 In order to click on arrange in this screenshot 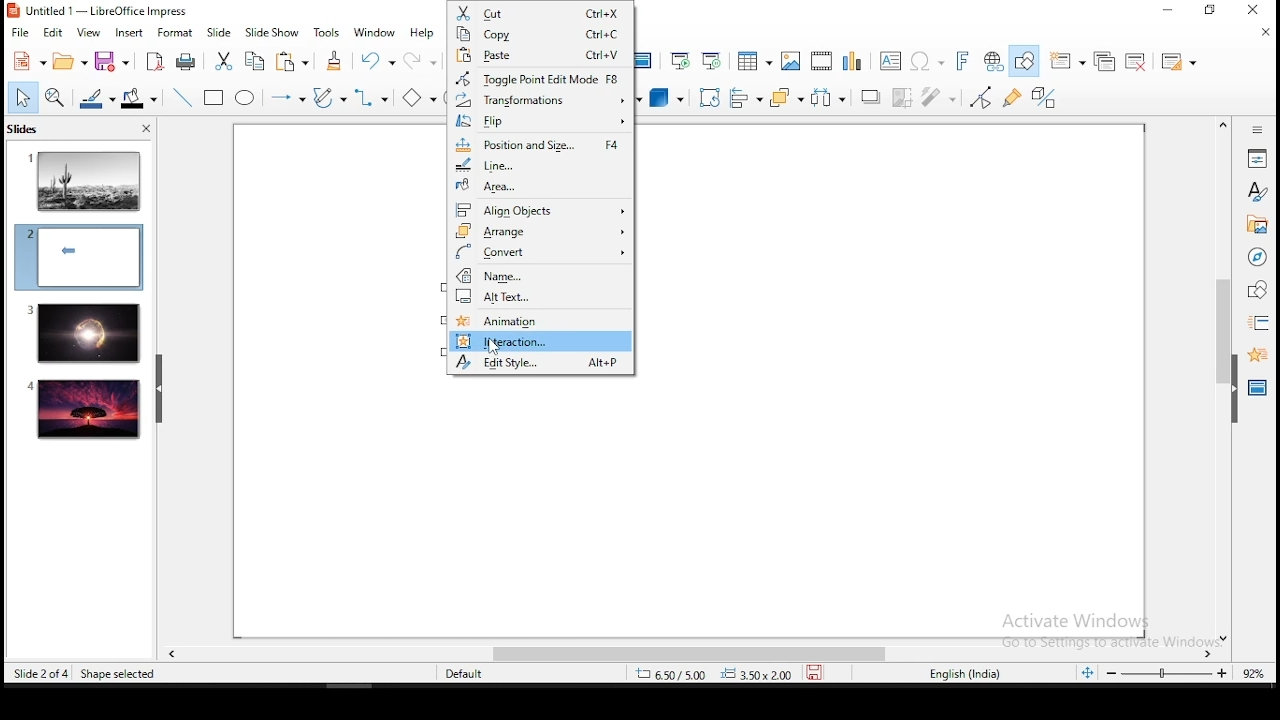, I will do `click(541, 232)`.